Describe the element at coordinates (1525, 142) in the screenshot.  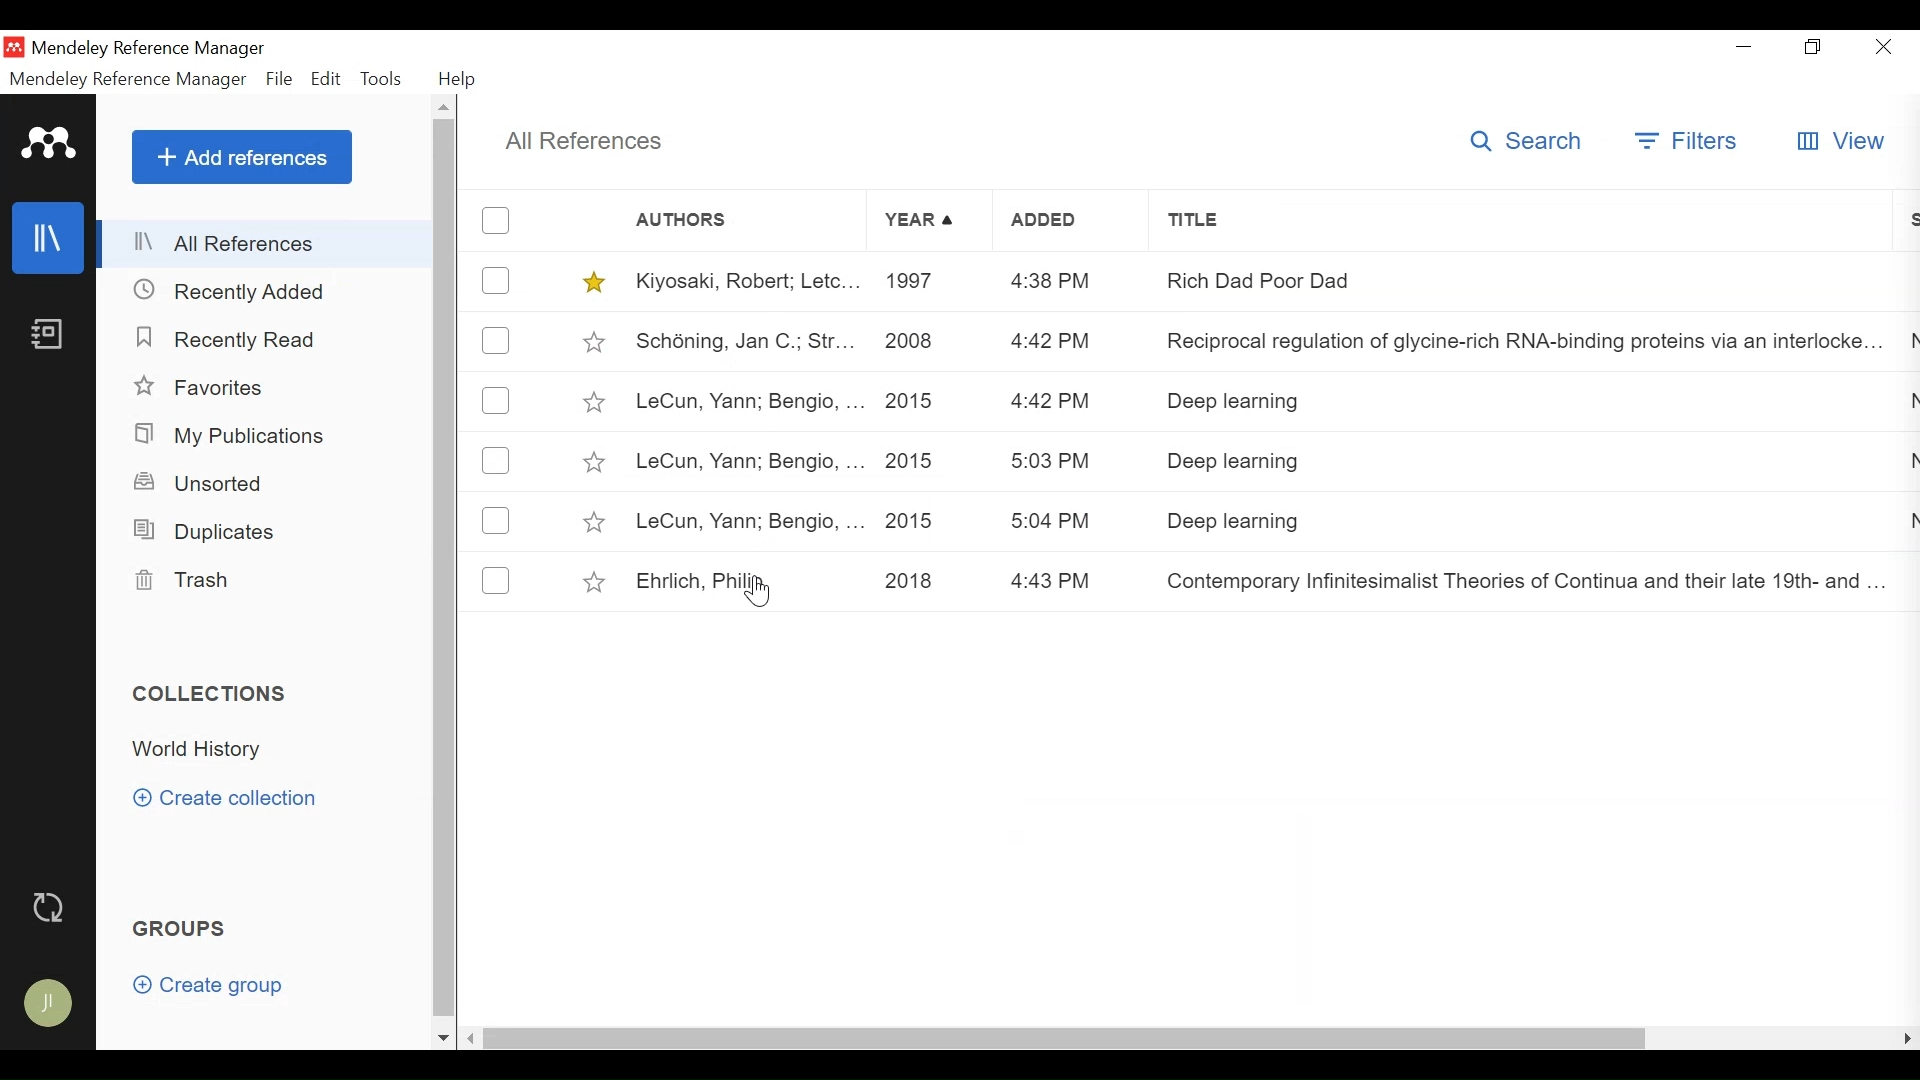
I see `Search` at that location.